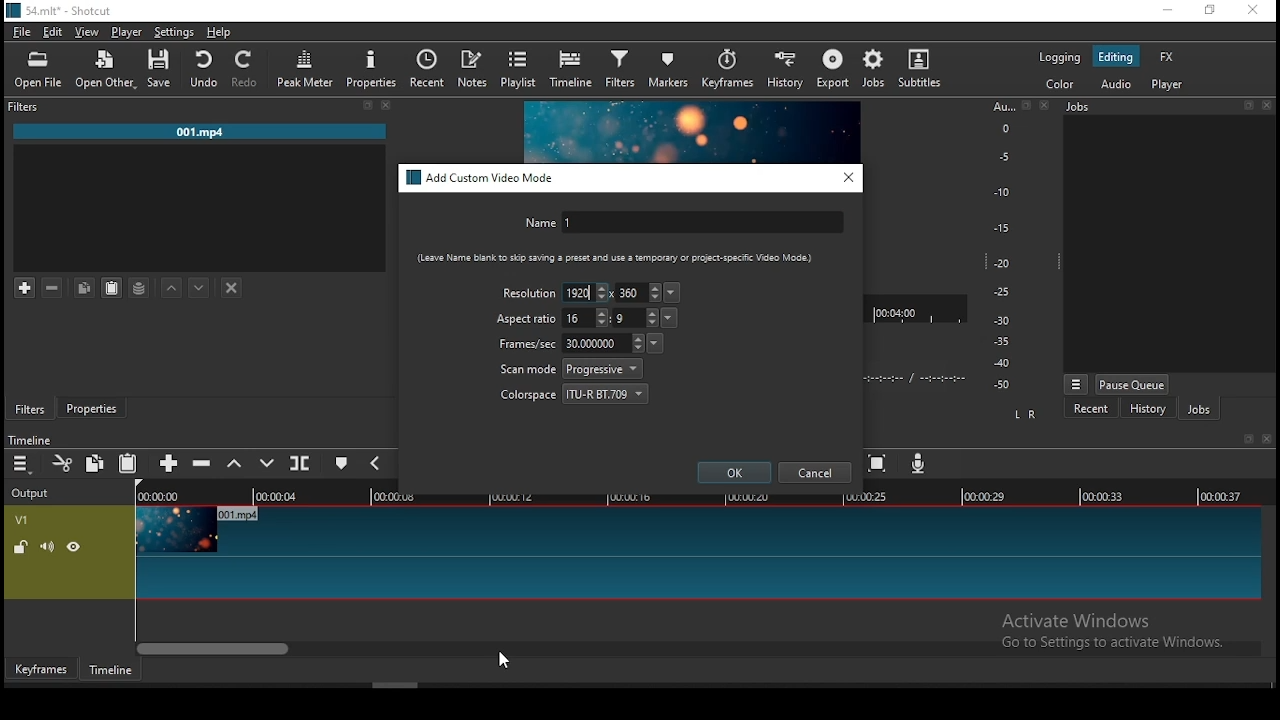 Image resolution: width=1280 pixels, height=720 pixels. Describe the element at coordinates (139, 285) in the screenshot. I see `save filter set` at that location.